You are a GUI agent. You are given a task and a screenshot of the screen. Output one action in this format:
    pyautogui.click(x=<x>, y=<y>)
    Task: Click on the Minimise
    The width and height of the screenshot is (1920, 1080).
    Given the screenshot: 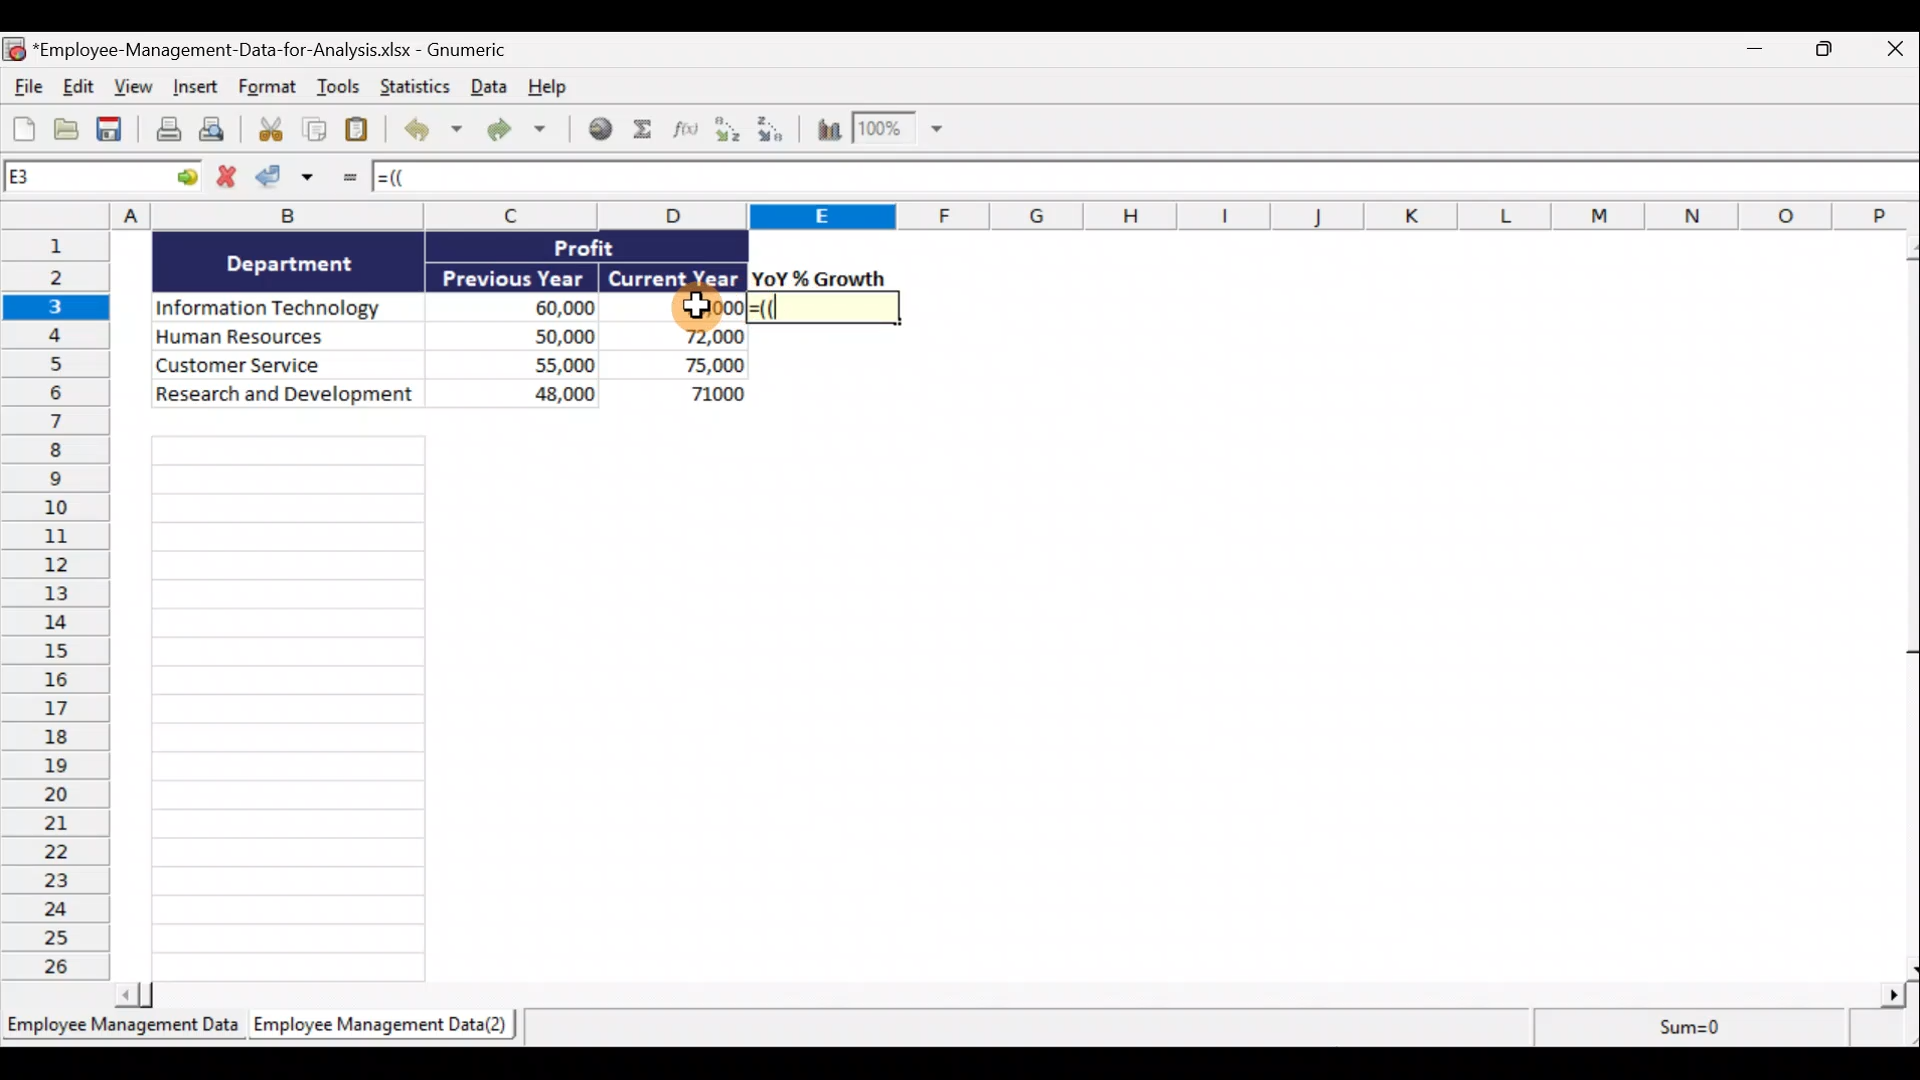 What is the action you would take?
    pyautogui.click(x=1751, y=53)
    